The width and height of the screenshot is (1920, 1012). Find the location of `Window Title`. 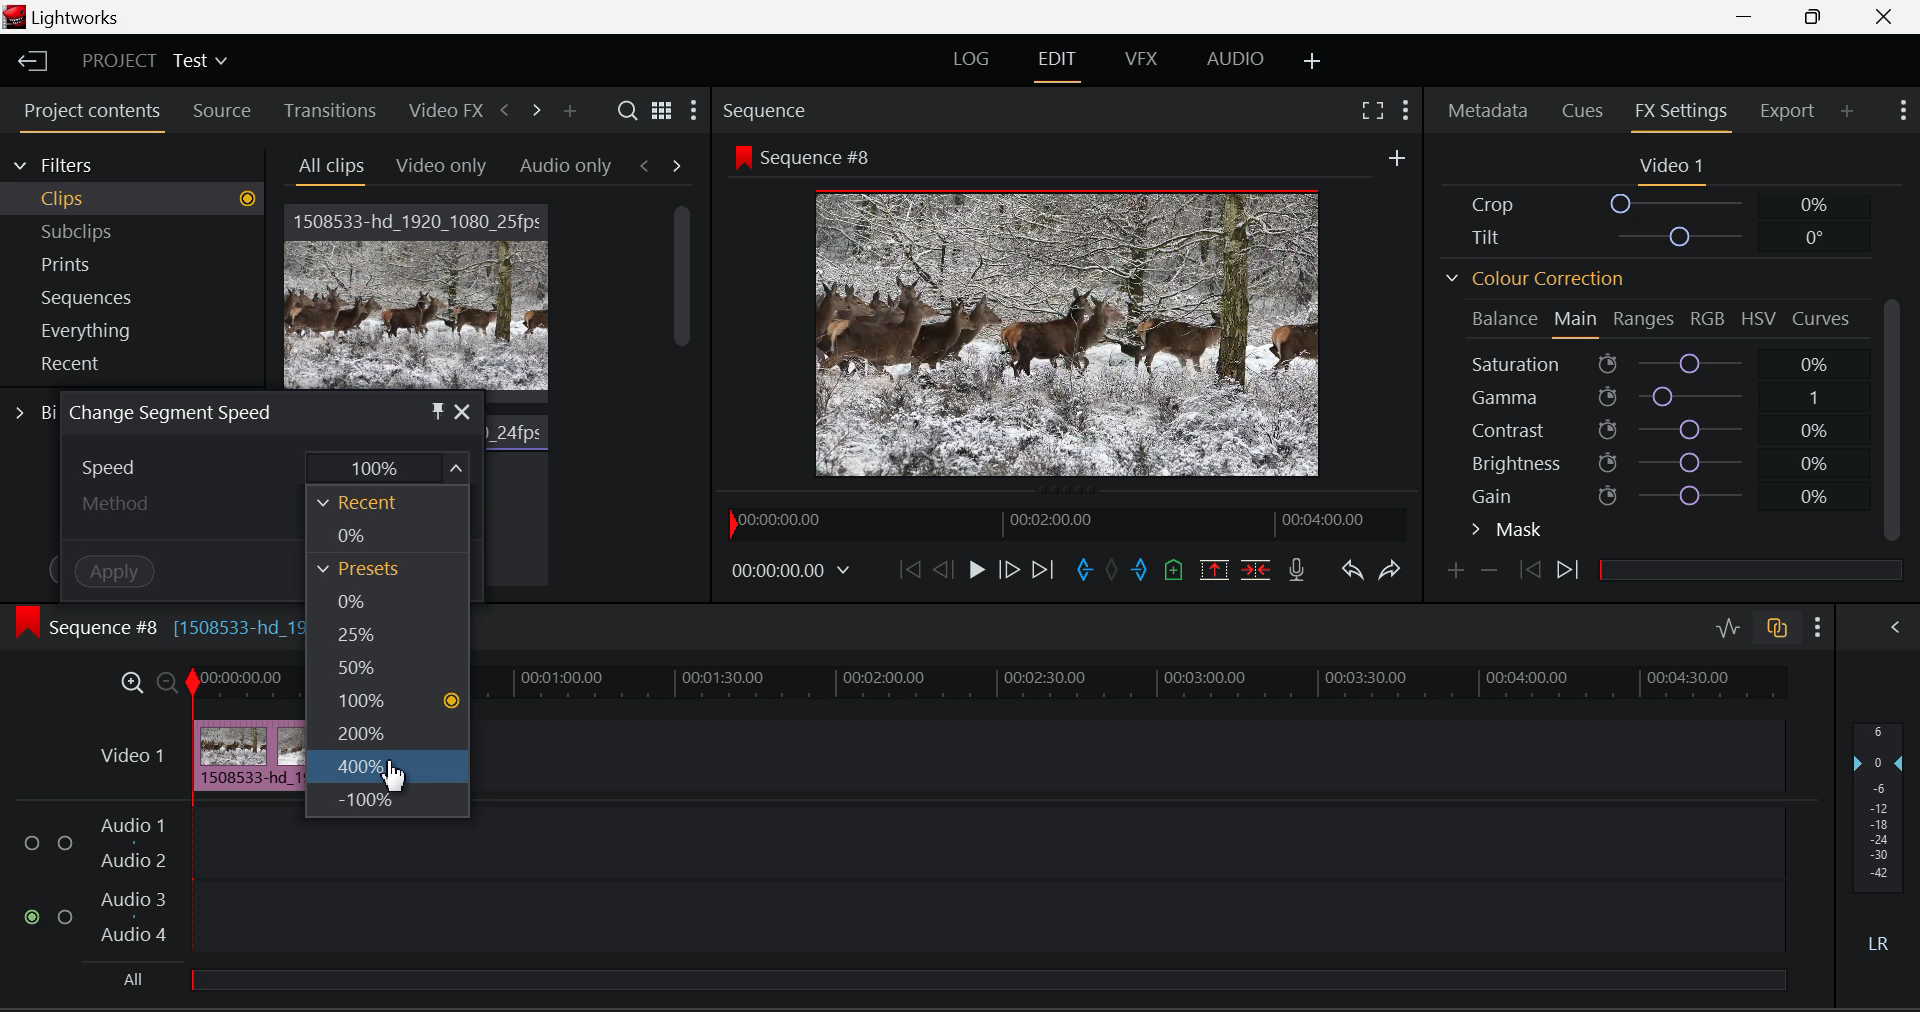

Window Title is located at coordinates (178, 415).